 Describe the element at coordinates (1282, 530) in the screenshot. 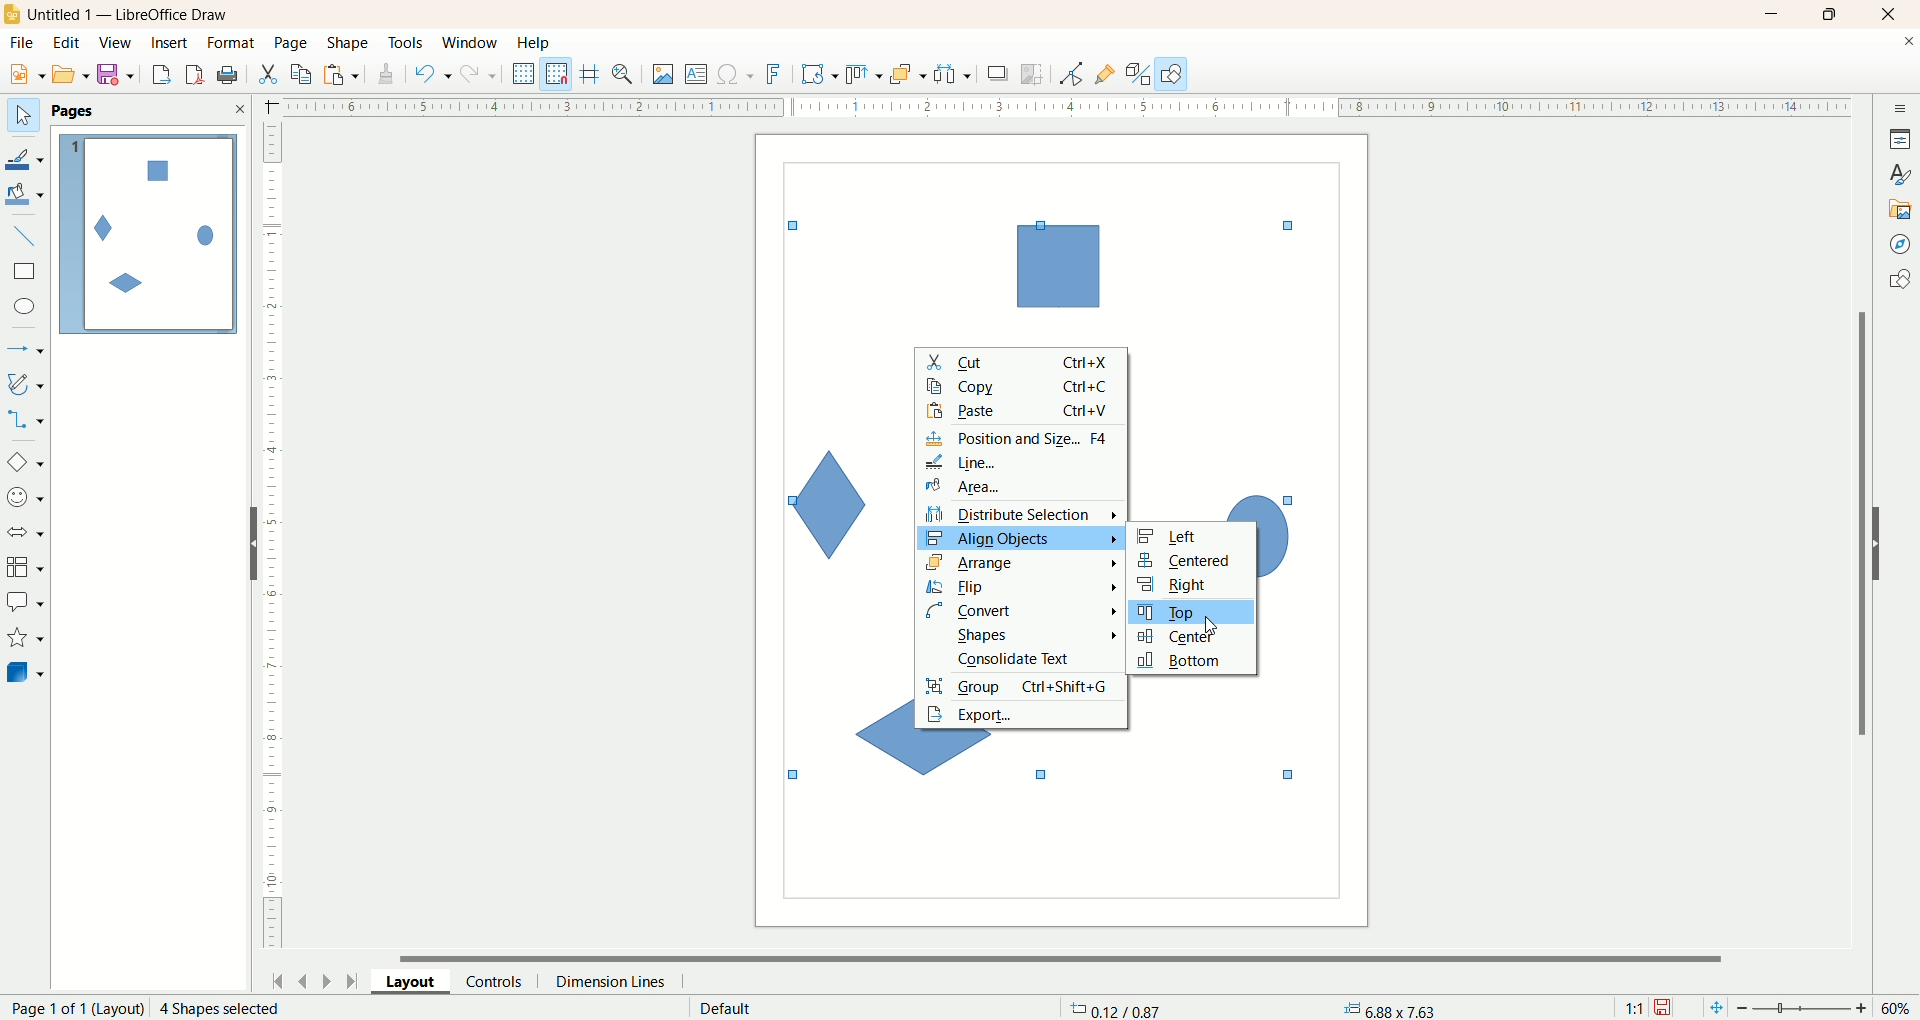

I see `unselected shape` at that location.